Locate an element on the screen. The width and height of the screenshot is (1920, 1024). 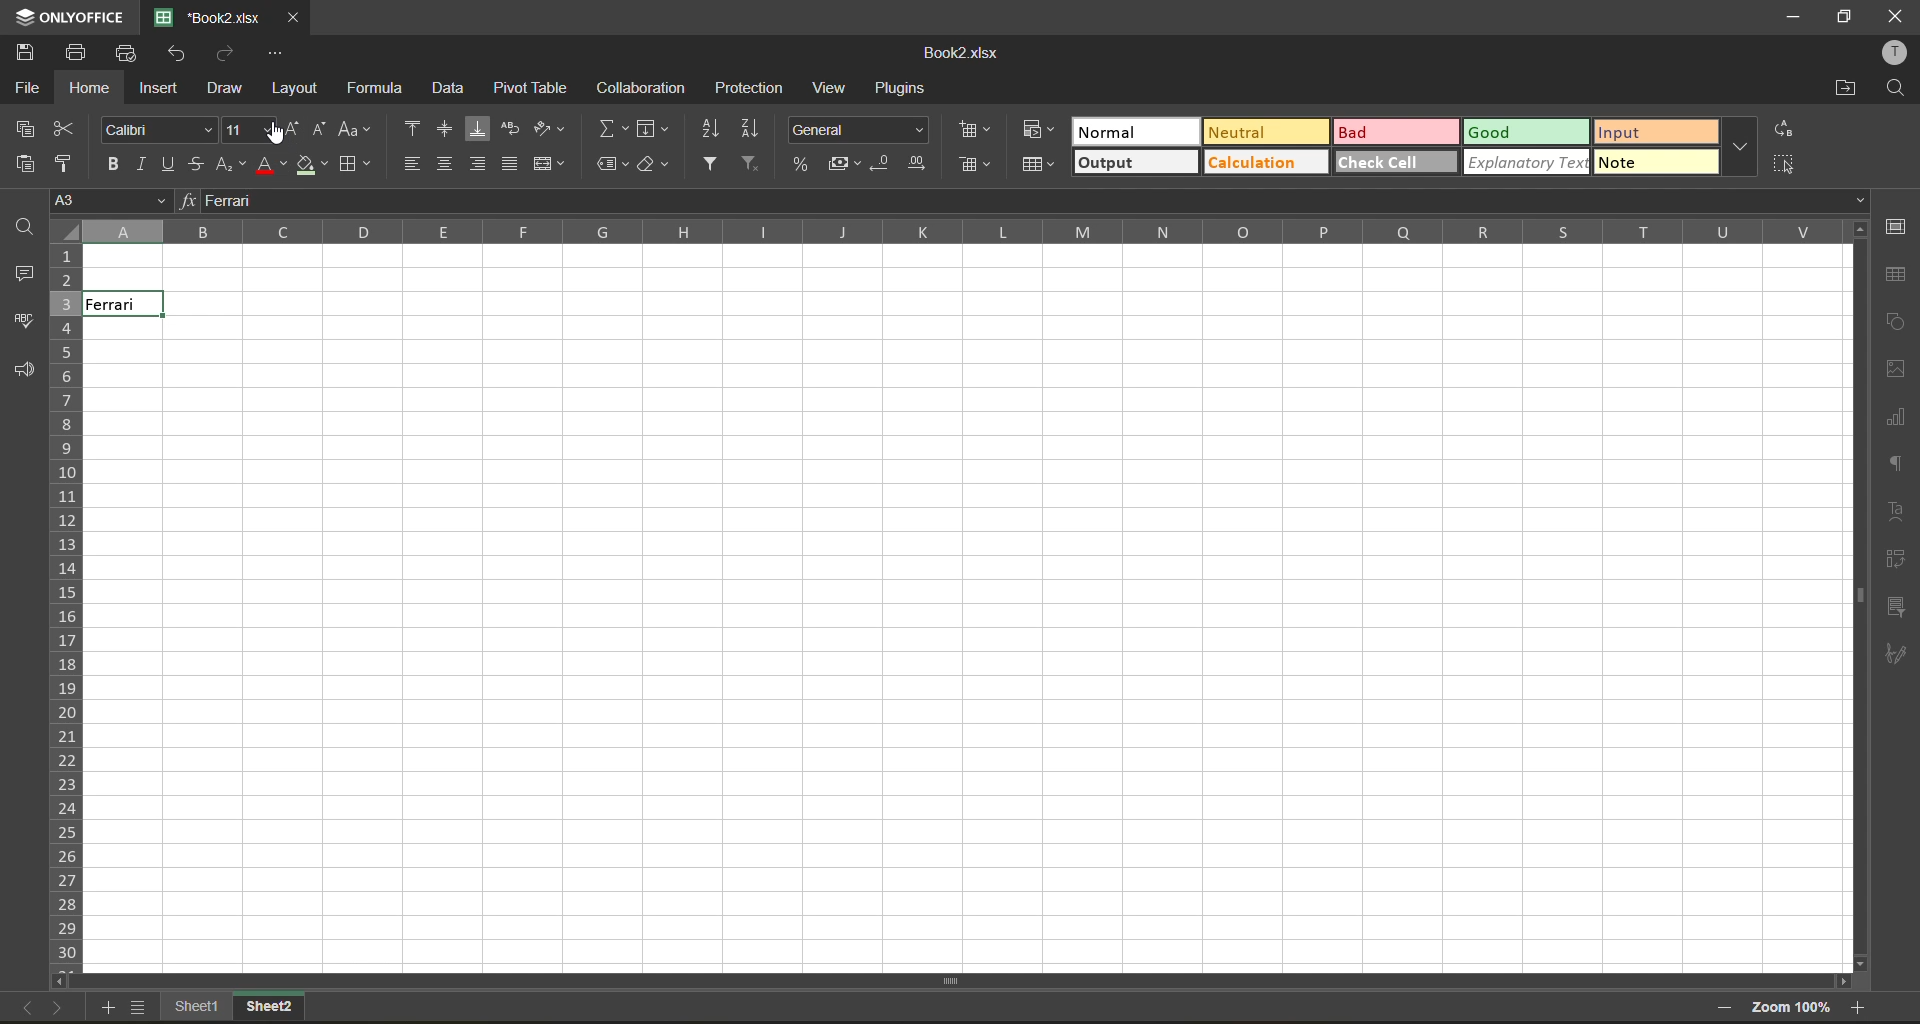
align top is located at coordinates (410, 127).